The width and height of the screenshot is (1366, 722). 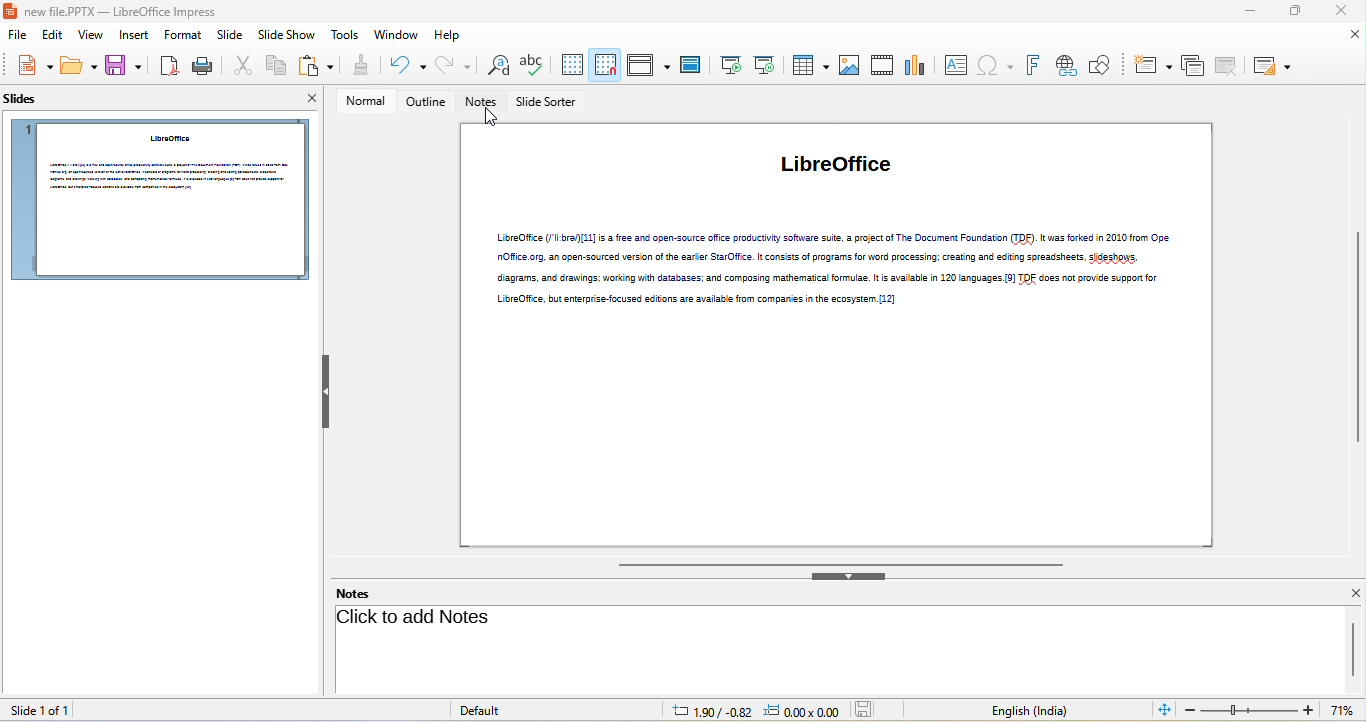 I want to click on slide 1, so click(x=158, y=200).